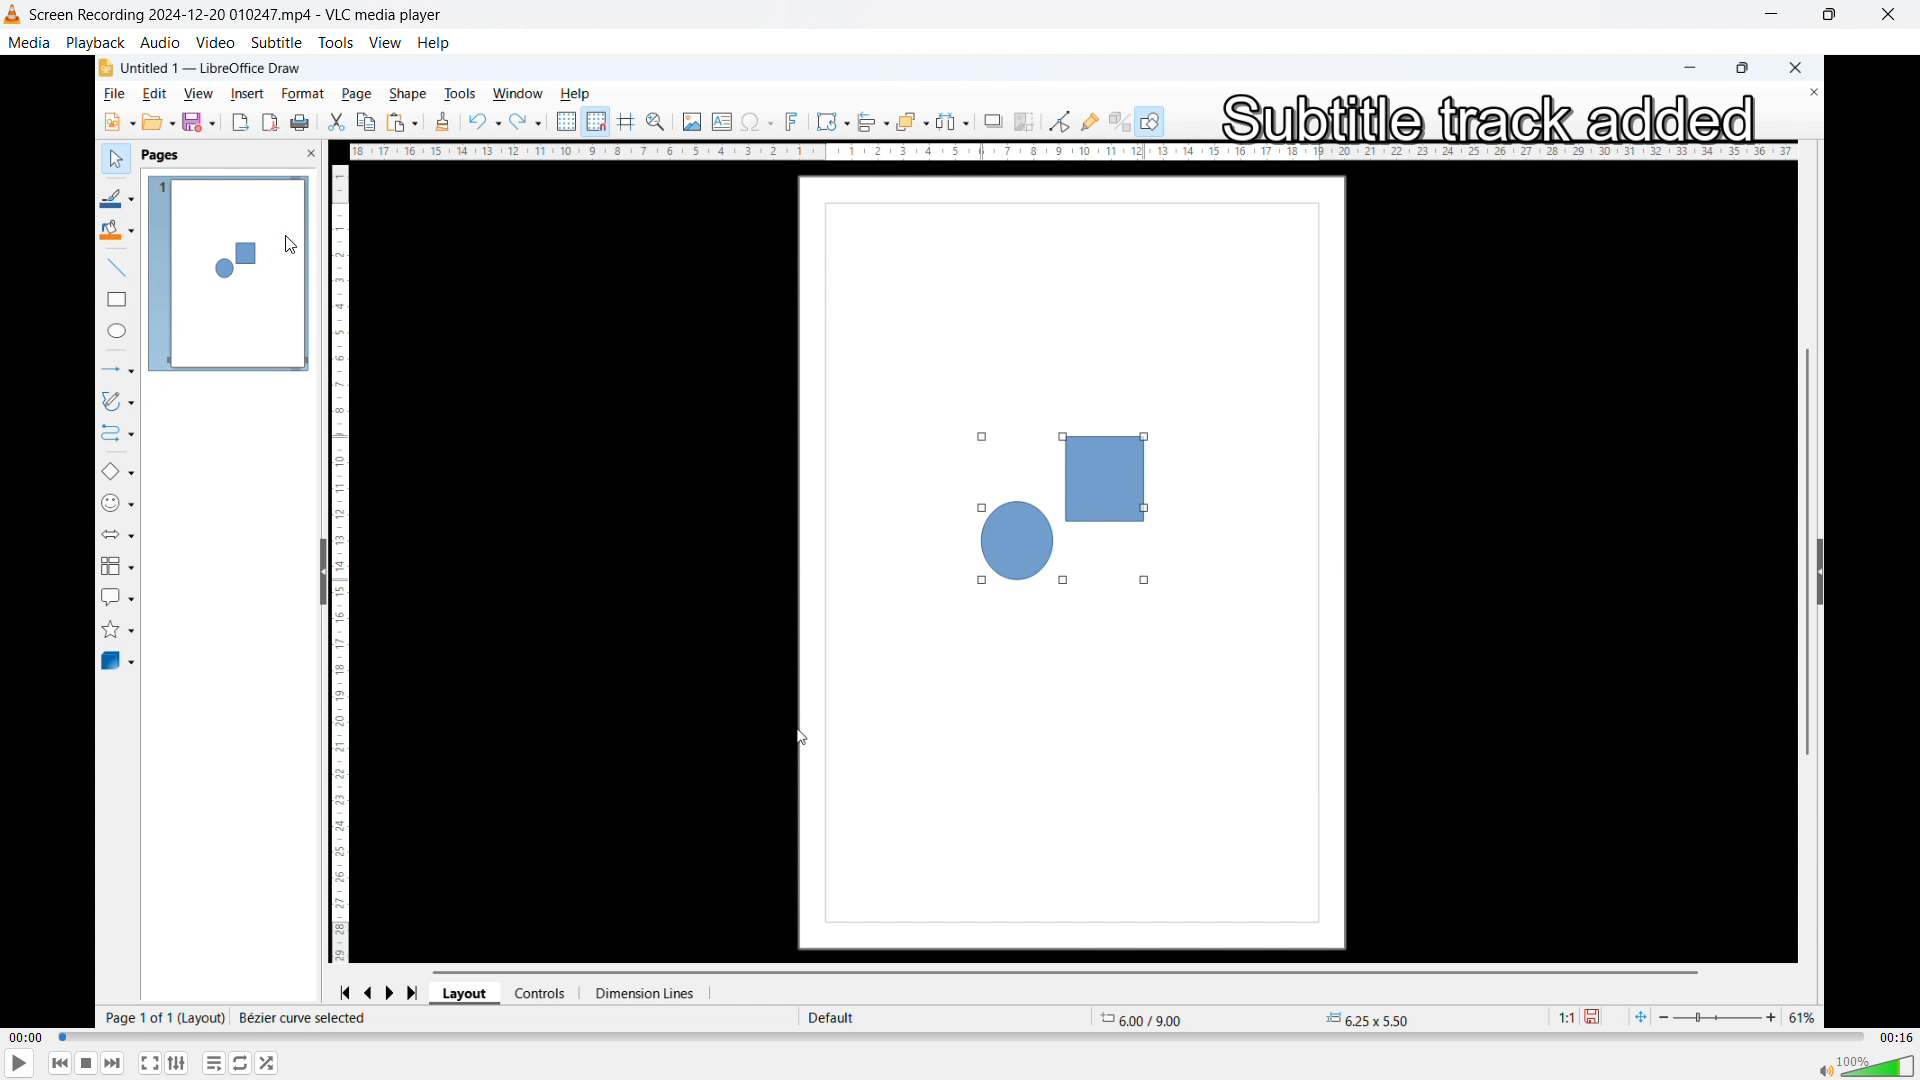  I want to click on line, so click(113, 268).